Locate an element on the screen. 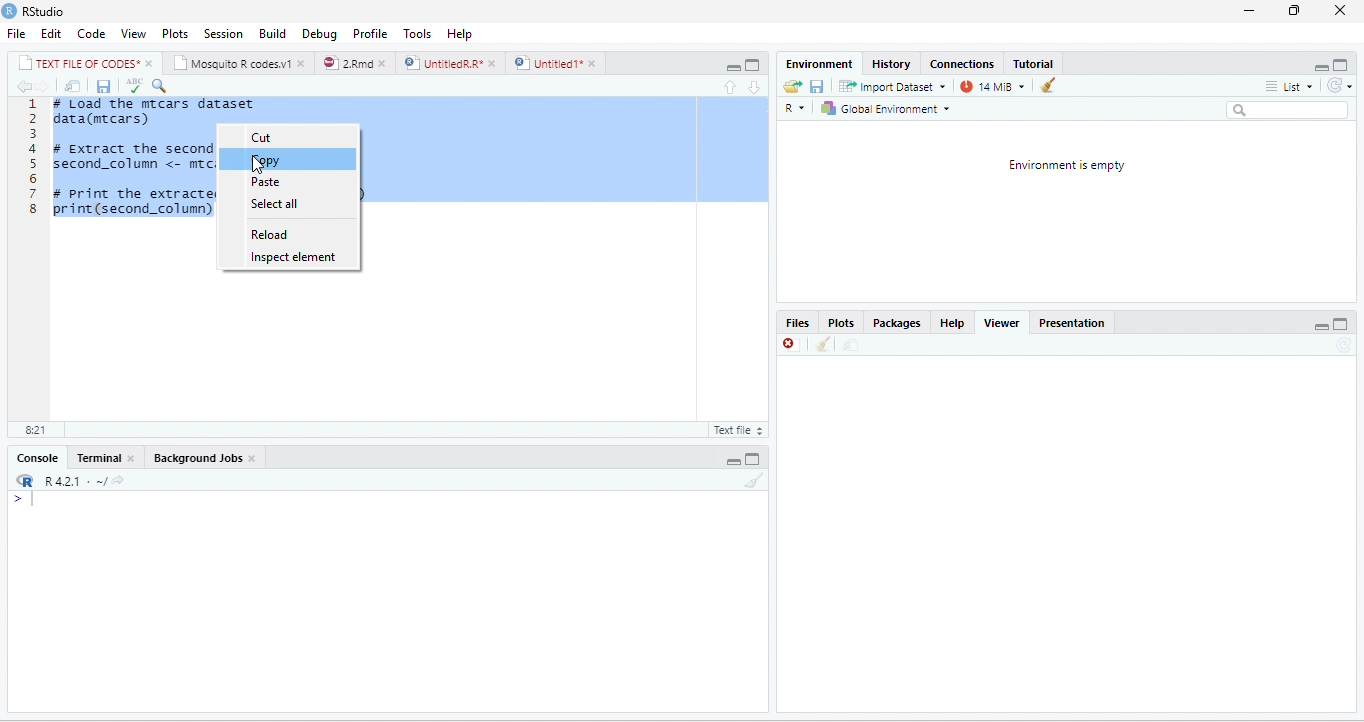 The height and width of the screenshot is (722, 1364). R is located at coordinates (798, 108).